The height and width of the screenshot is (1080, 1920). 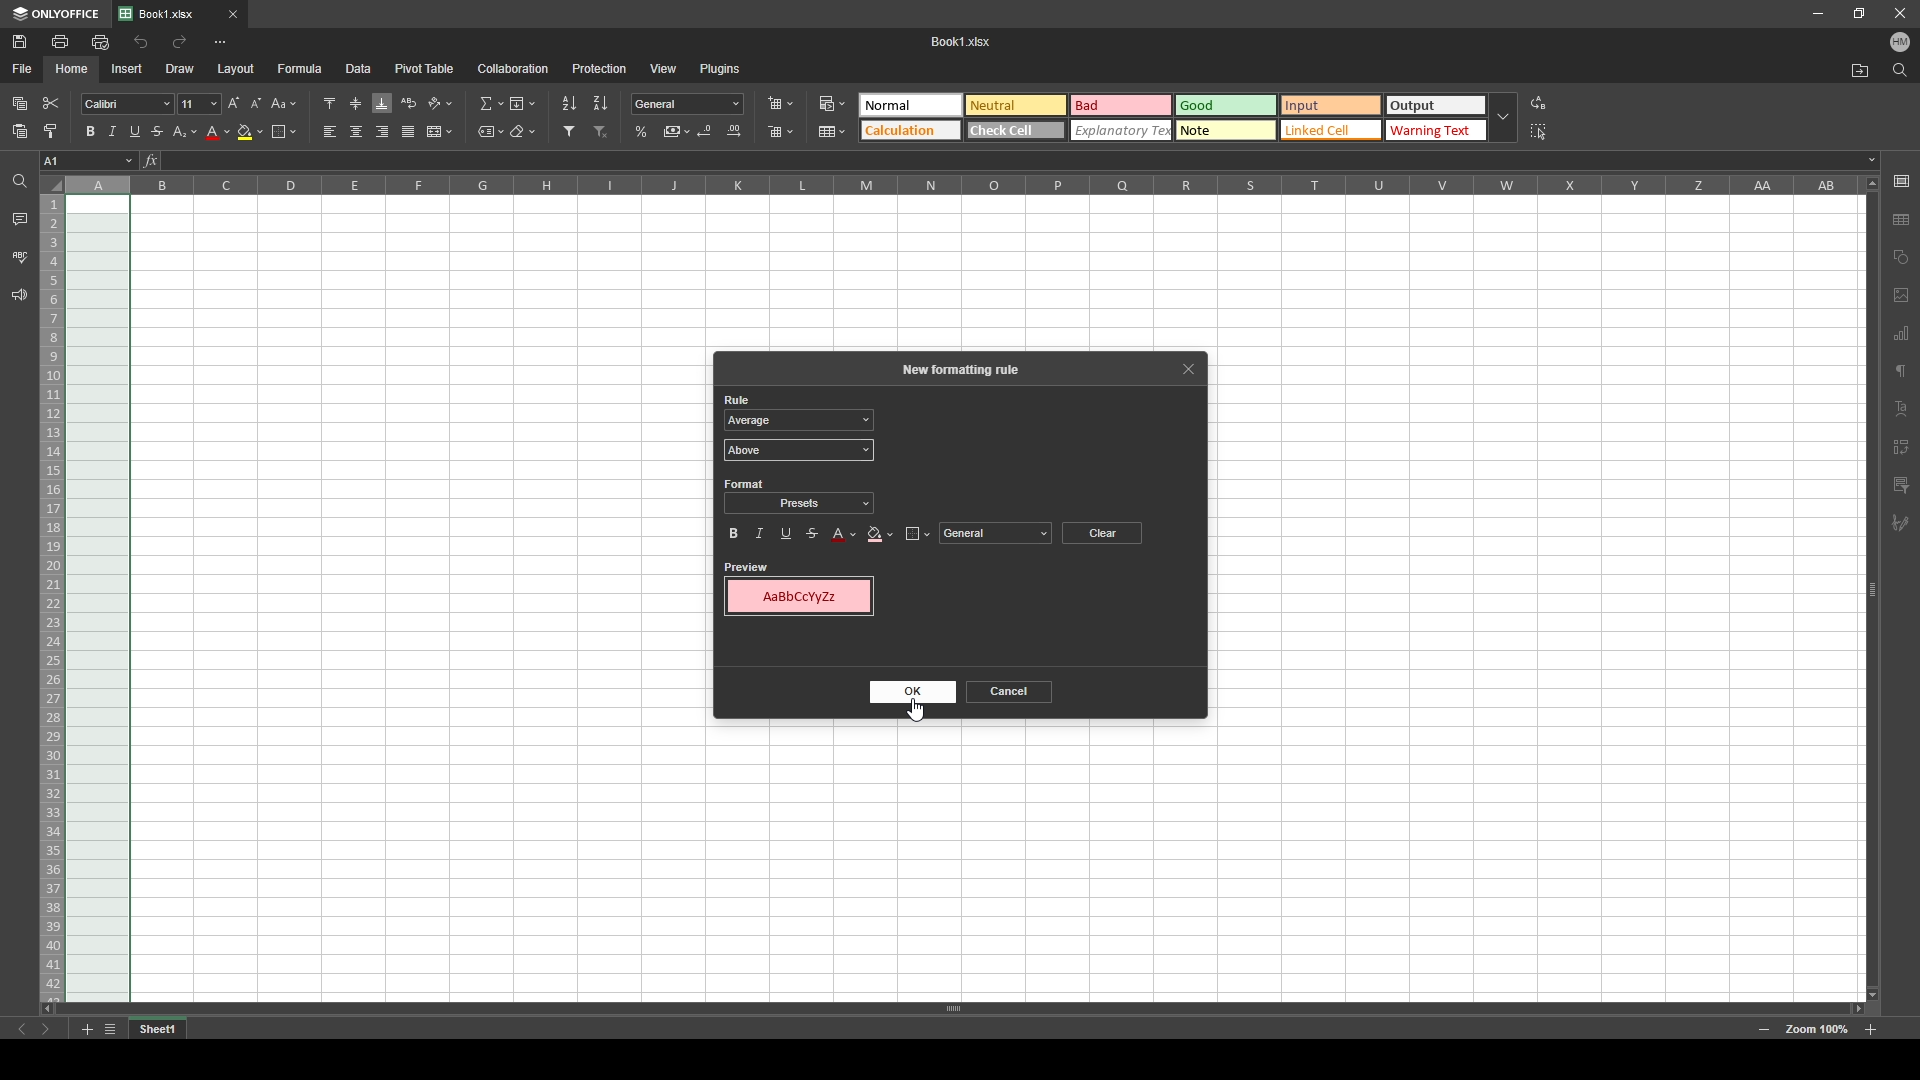 I want to click on average, so click(x=799, y=419).